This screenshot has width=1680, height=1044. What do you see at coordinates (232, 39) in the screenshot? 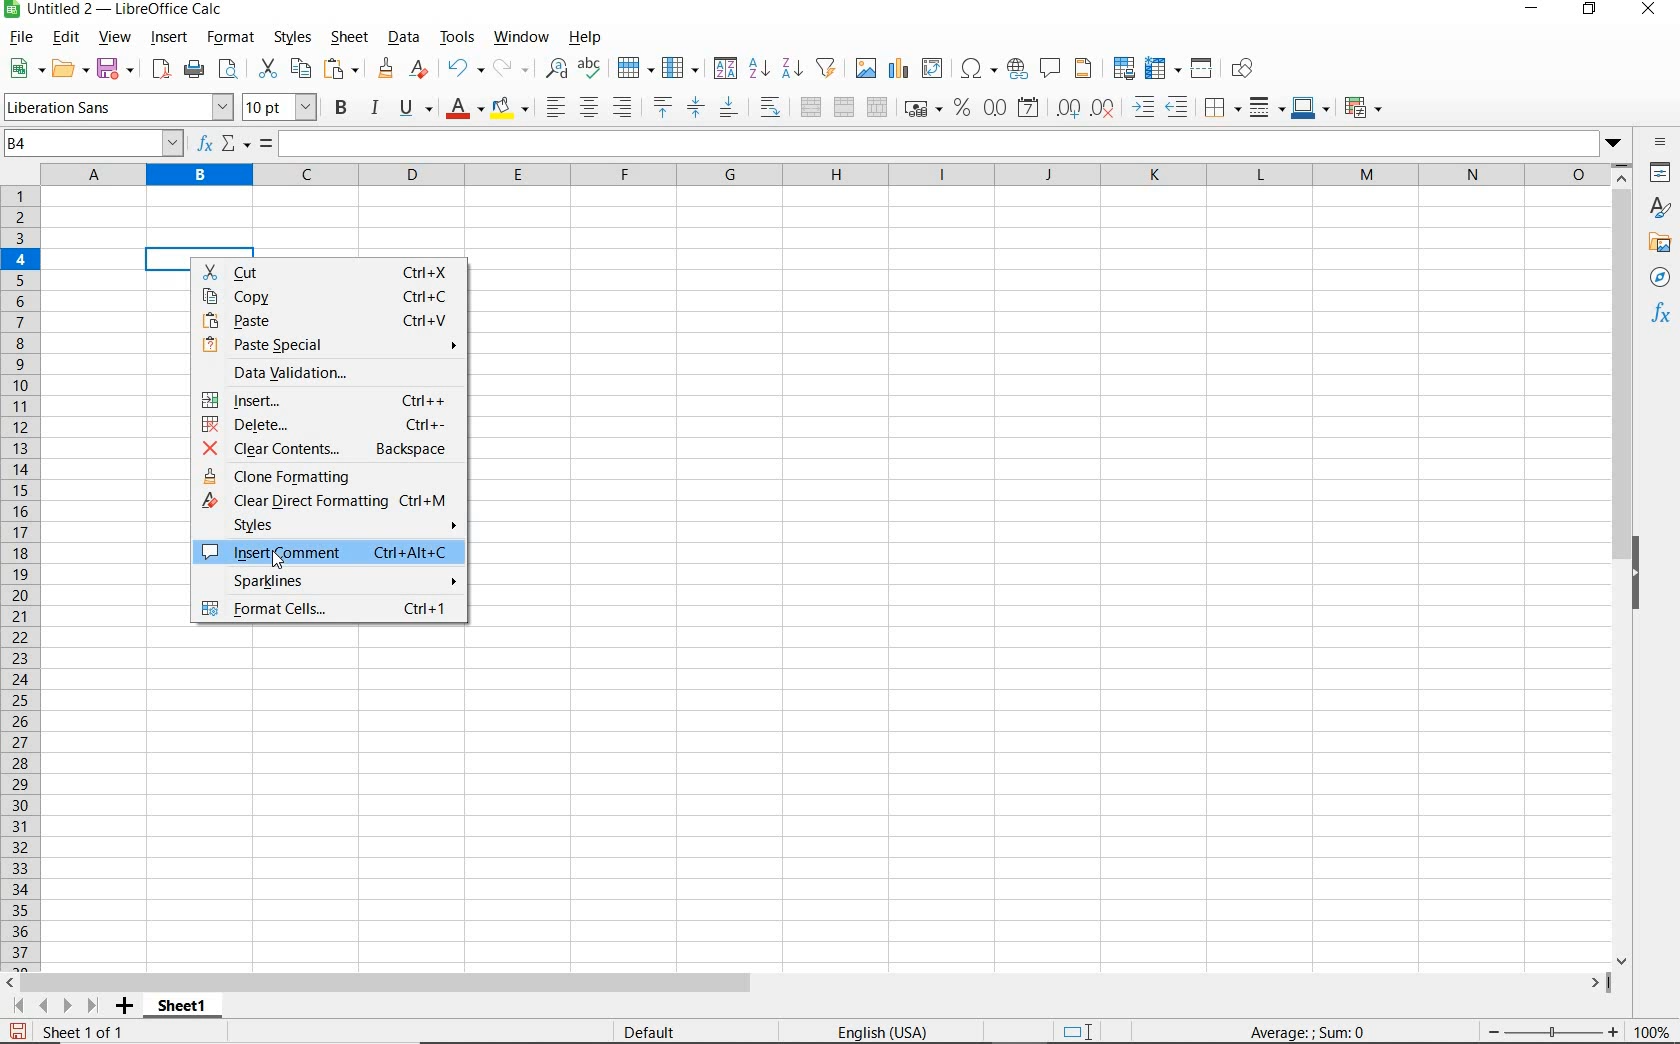
I see `format` at bounding box center [232, 39].